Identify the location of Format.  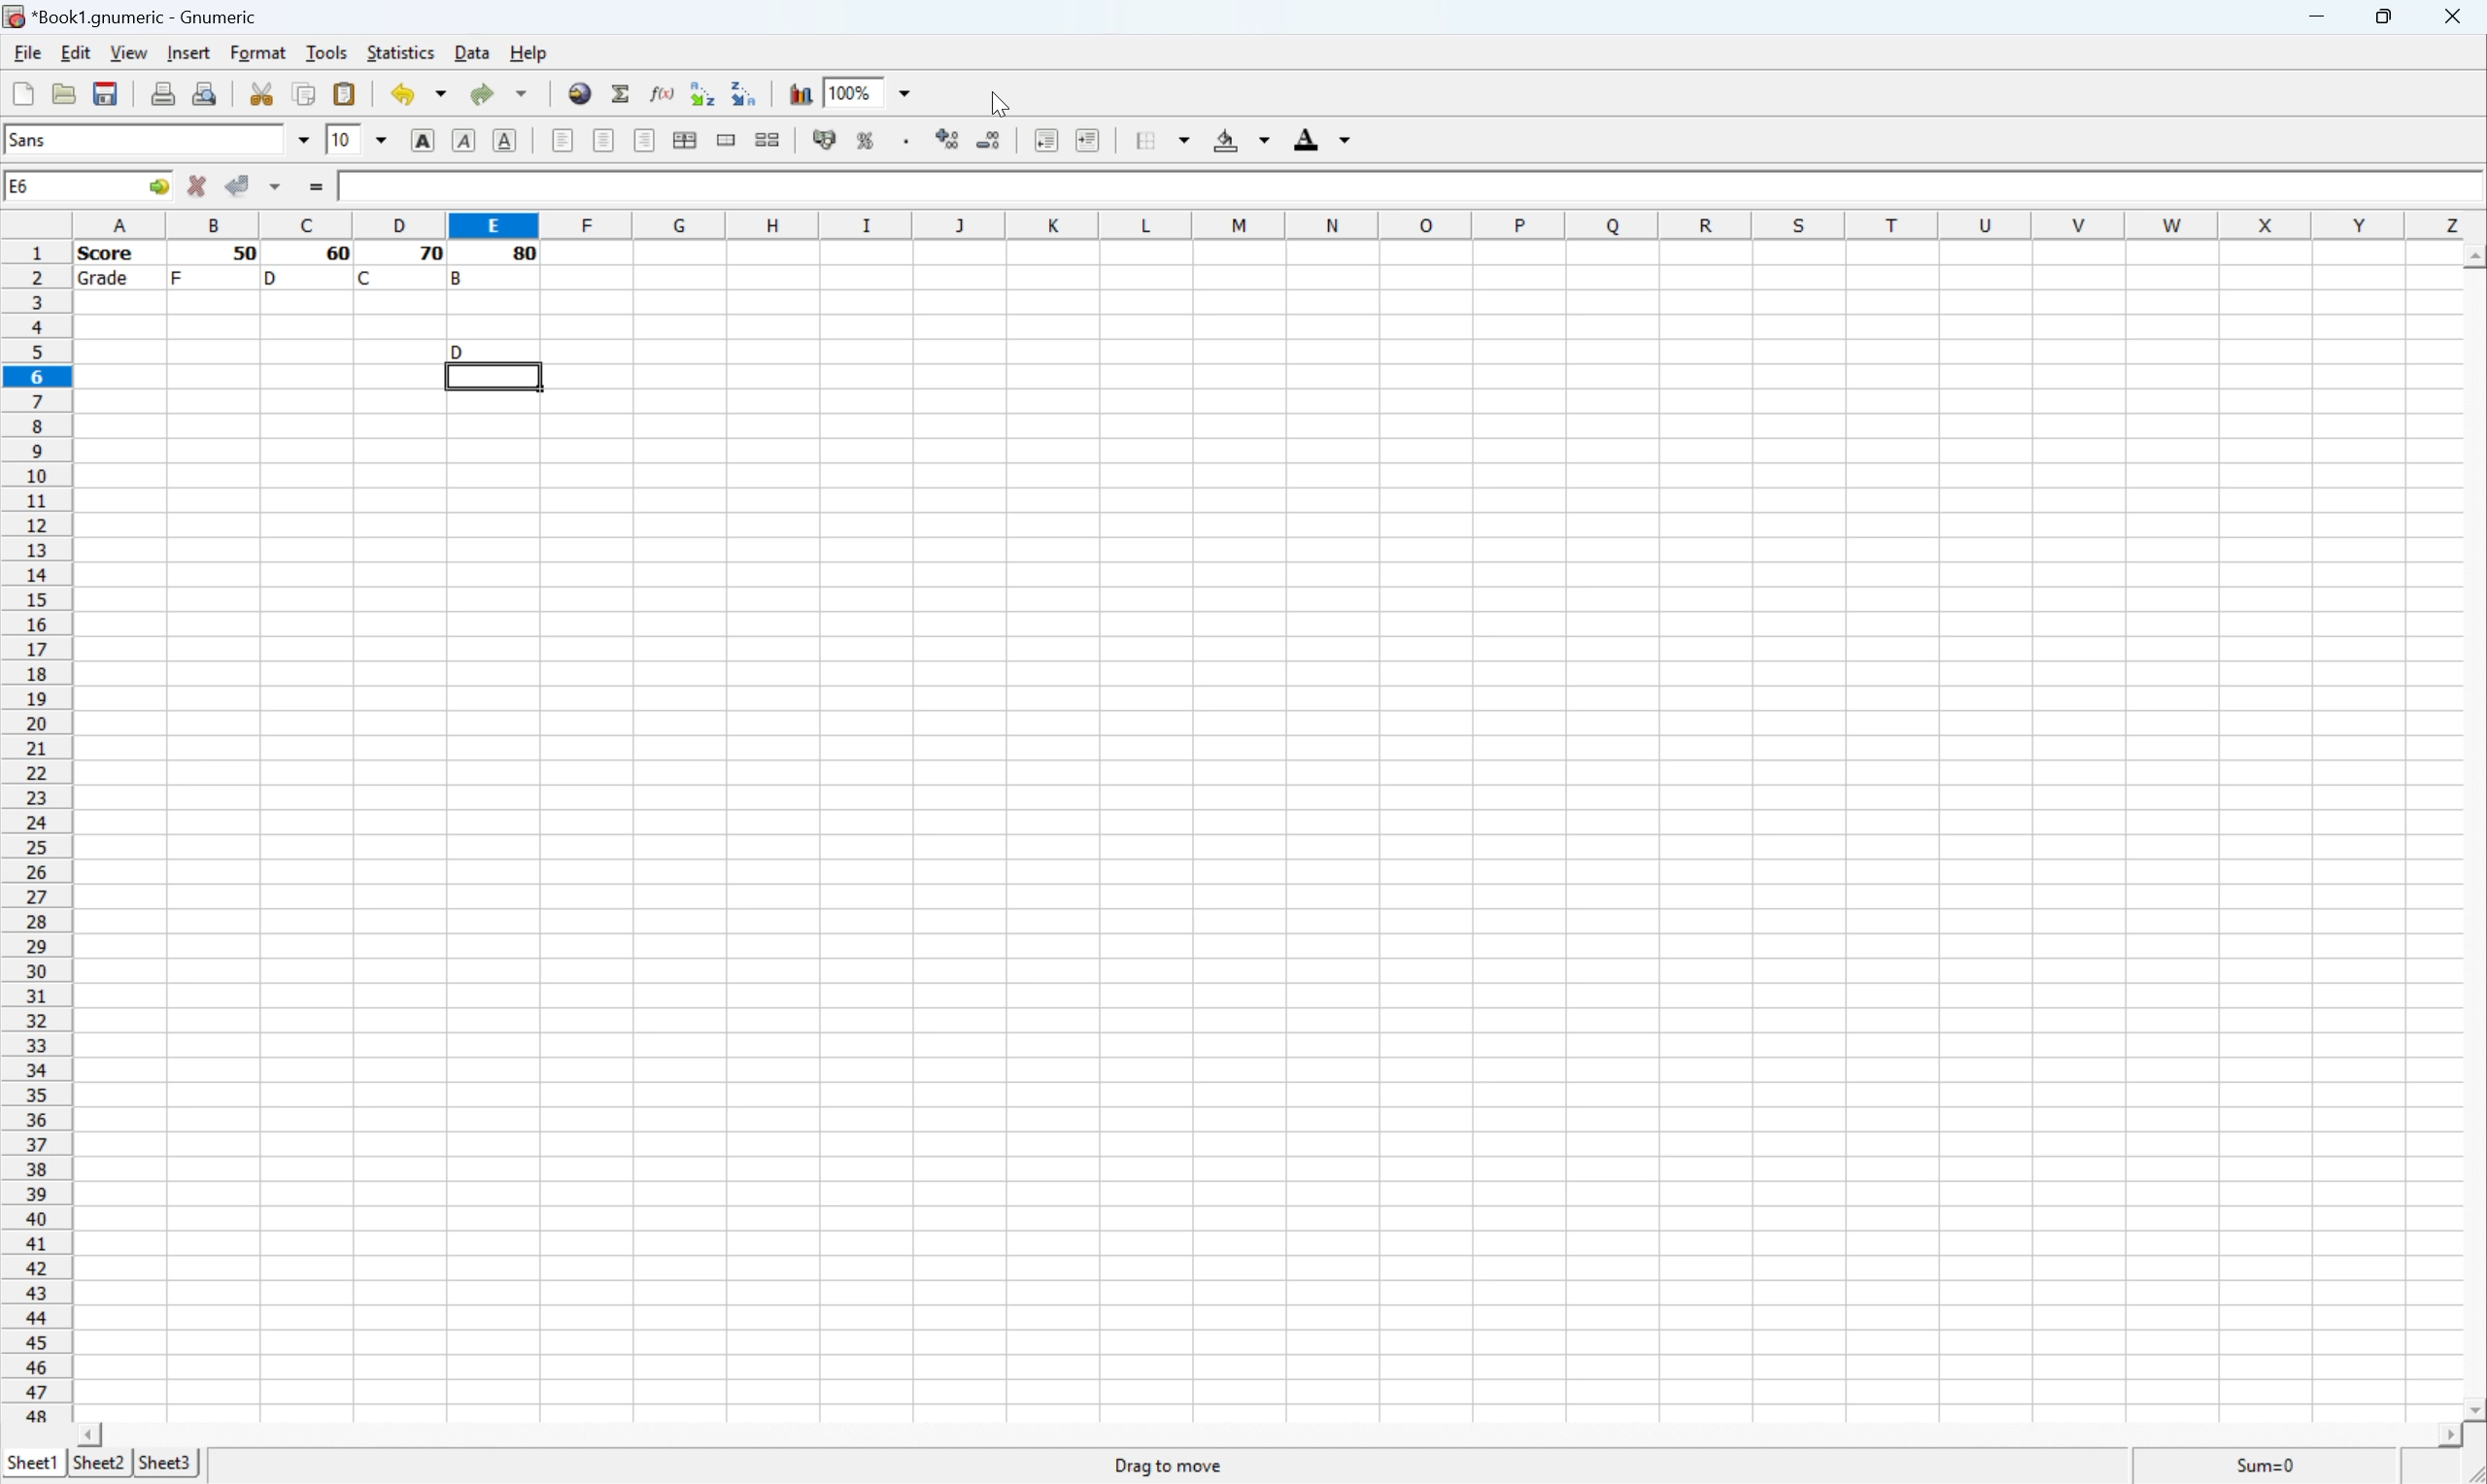
(258, 50).